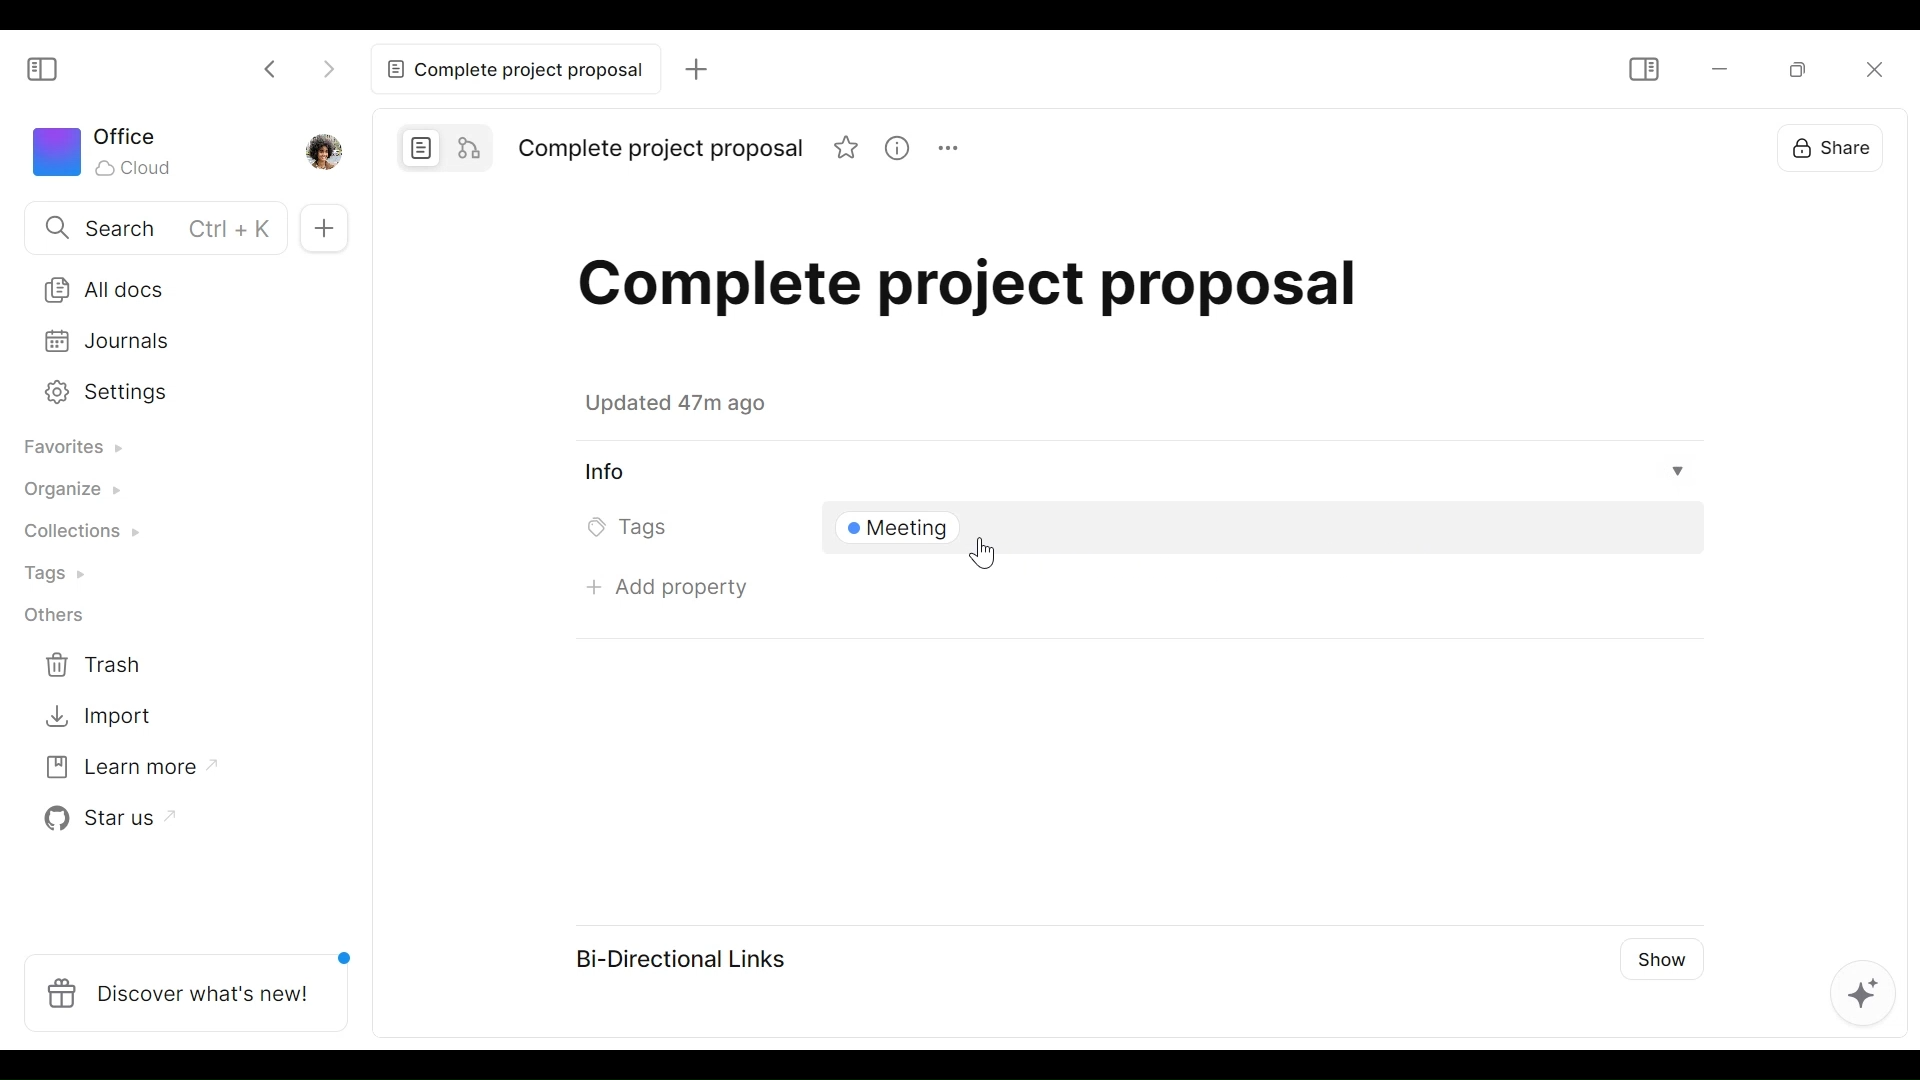 This screenshot has width=1920, height=1080. What do you see at coordinates (1646, 69) in the screenshot?
I see `Show/Hide Sidebar` at bounding box center [1646, 69].